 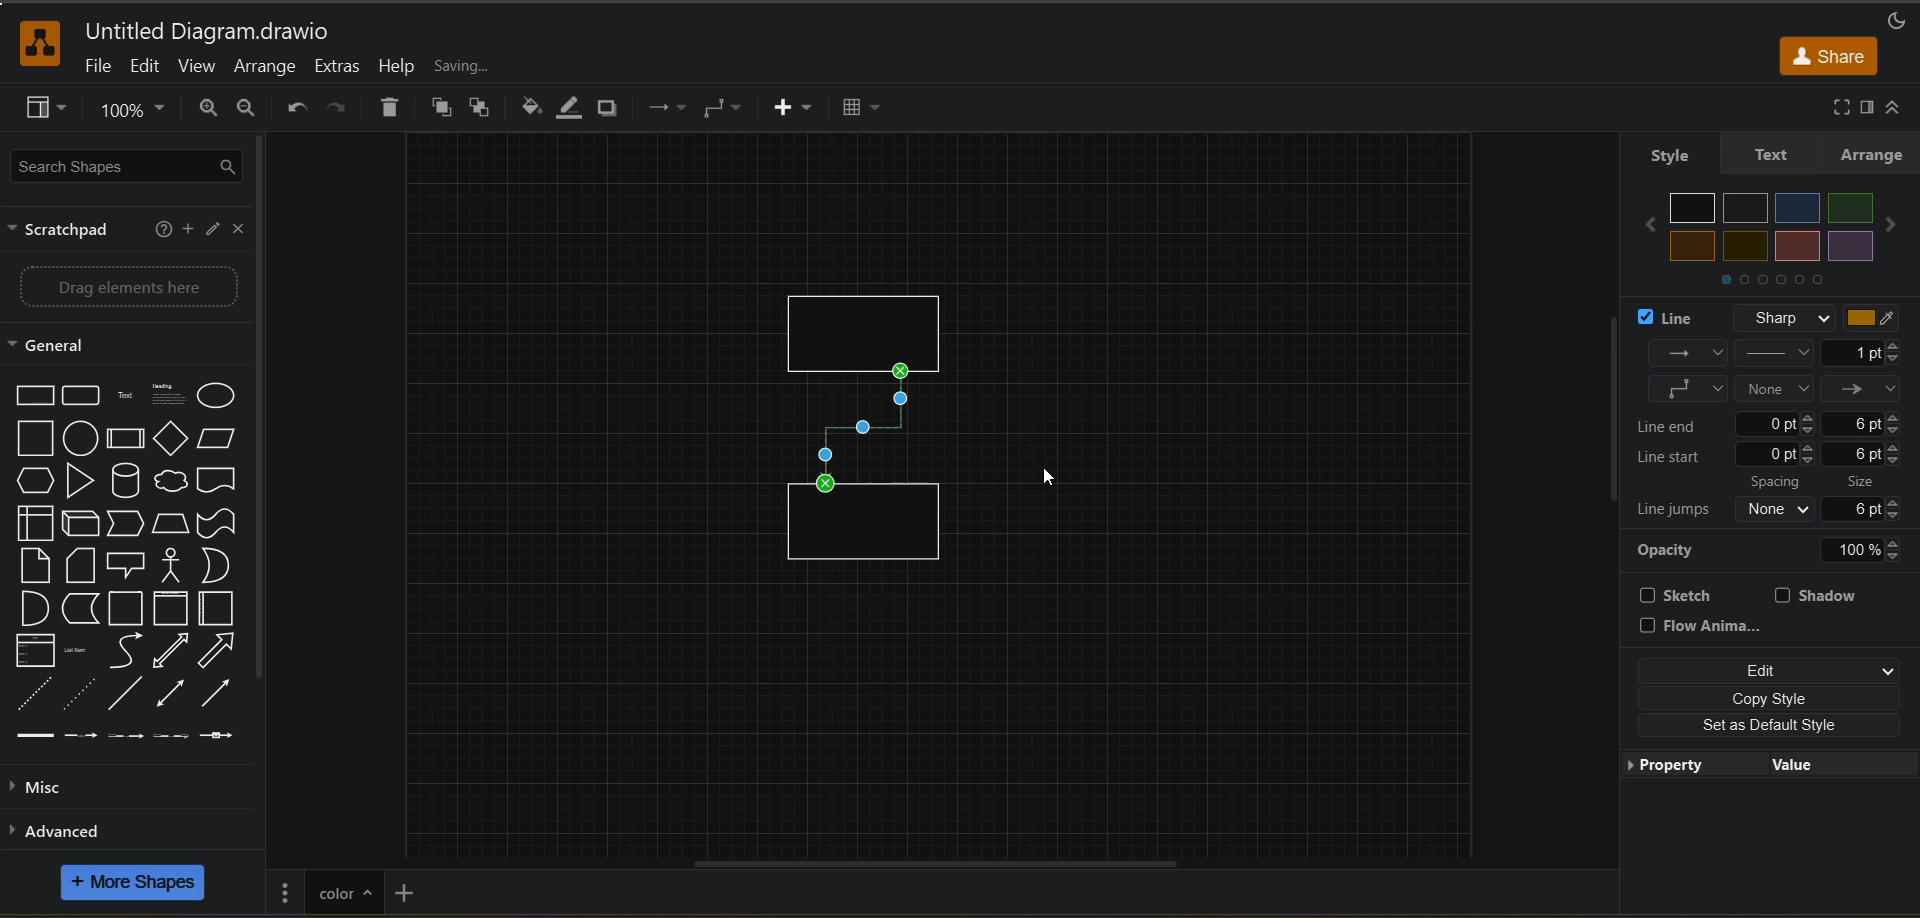 What do you see at coordinates (243, 231) in the screenshot?
I see `close` at bounding box center [243, 231].